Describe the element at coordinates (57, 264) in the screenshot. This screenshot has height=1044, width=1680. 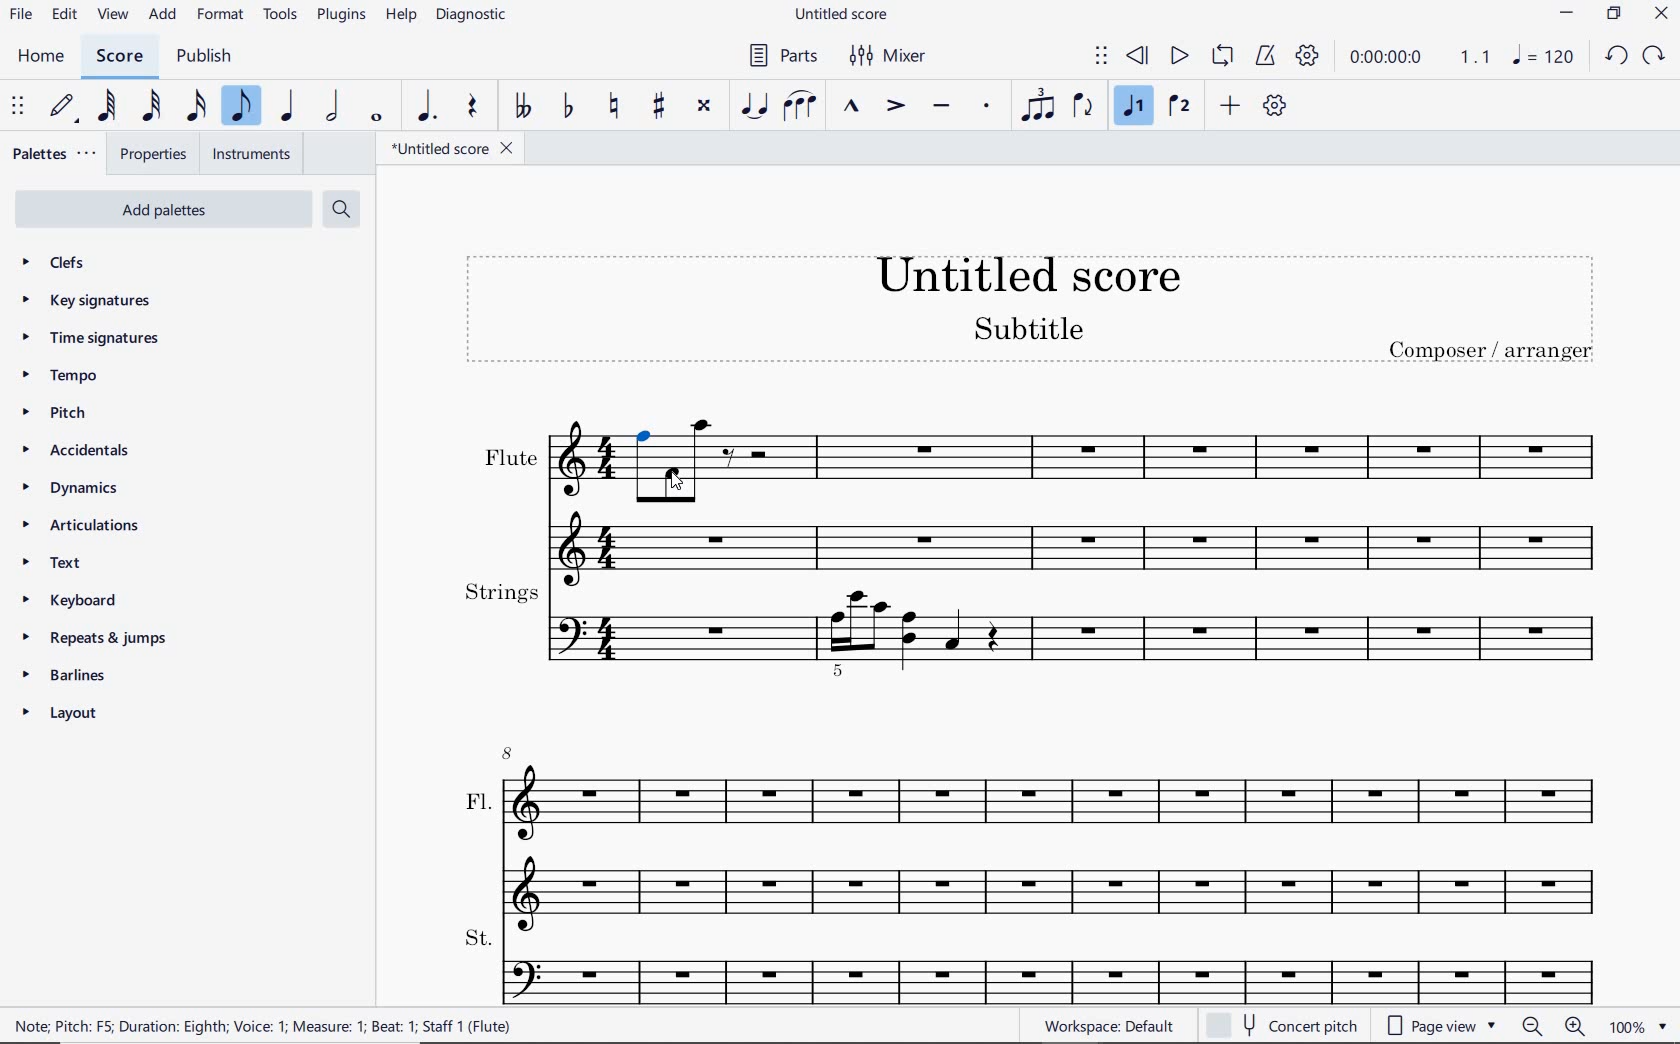
I see `clefs` at that location.